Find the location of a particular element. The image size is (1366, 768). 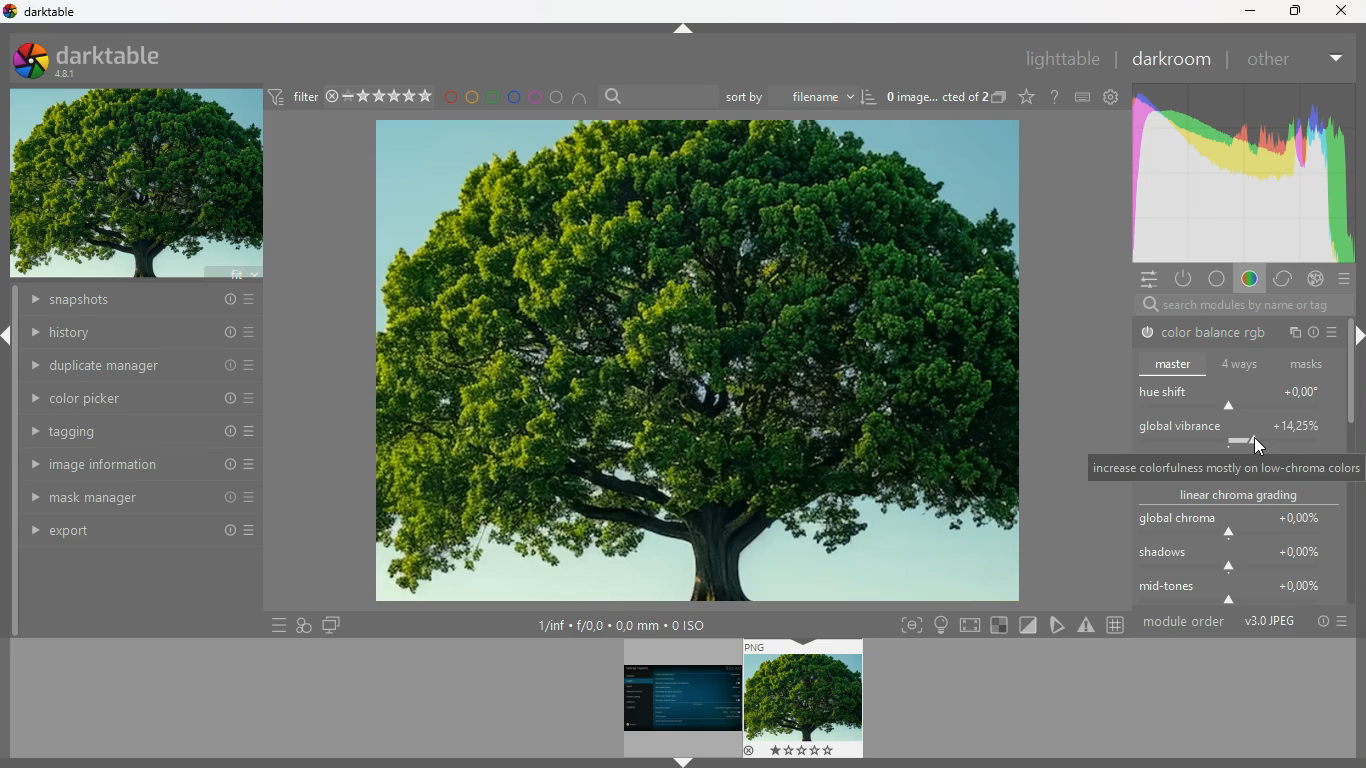

copy is located at coordinates (1295, 333).